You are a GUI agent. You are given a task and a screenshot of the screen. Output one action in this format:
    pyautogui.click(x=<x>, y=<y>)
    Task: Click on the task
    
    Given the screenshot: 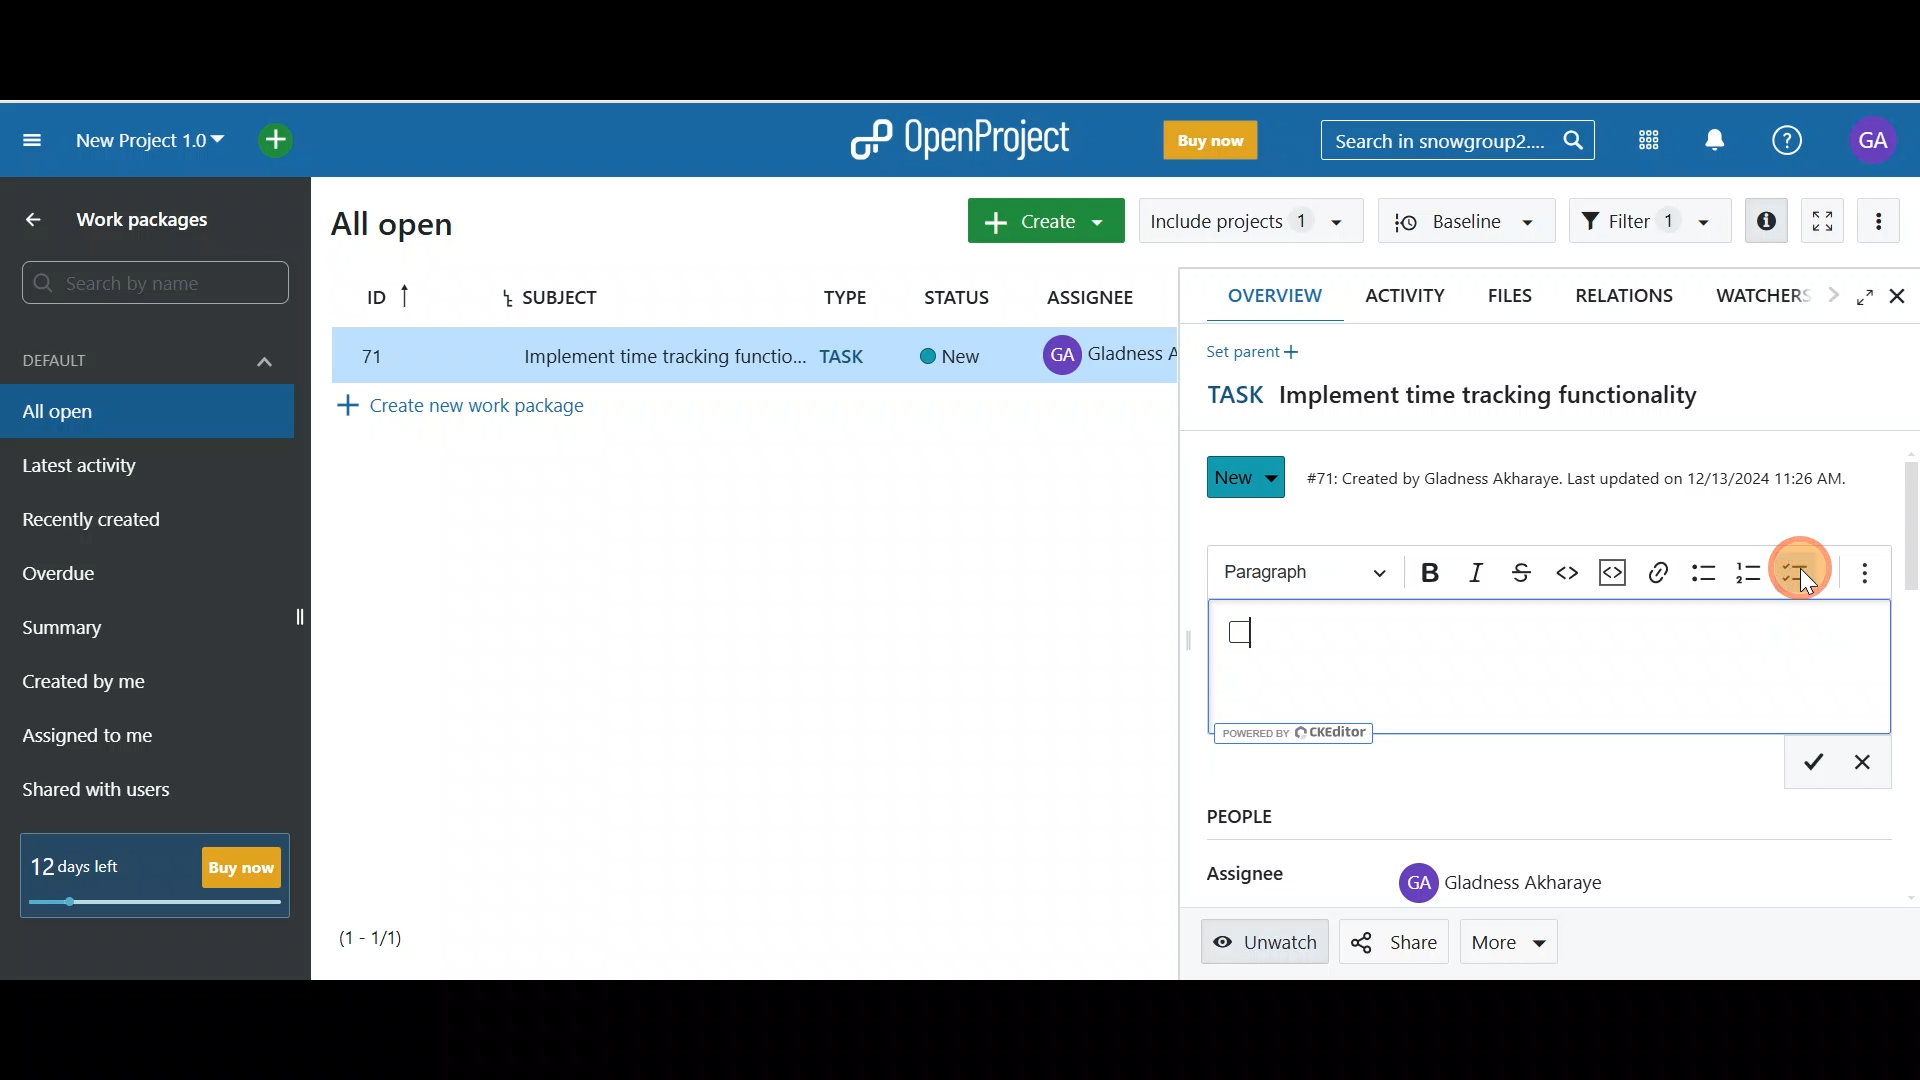 What is the action you would take?
    pyautogui.click(x=848, y=357)
    